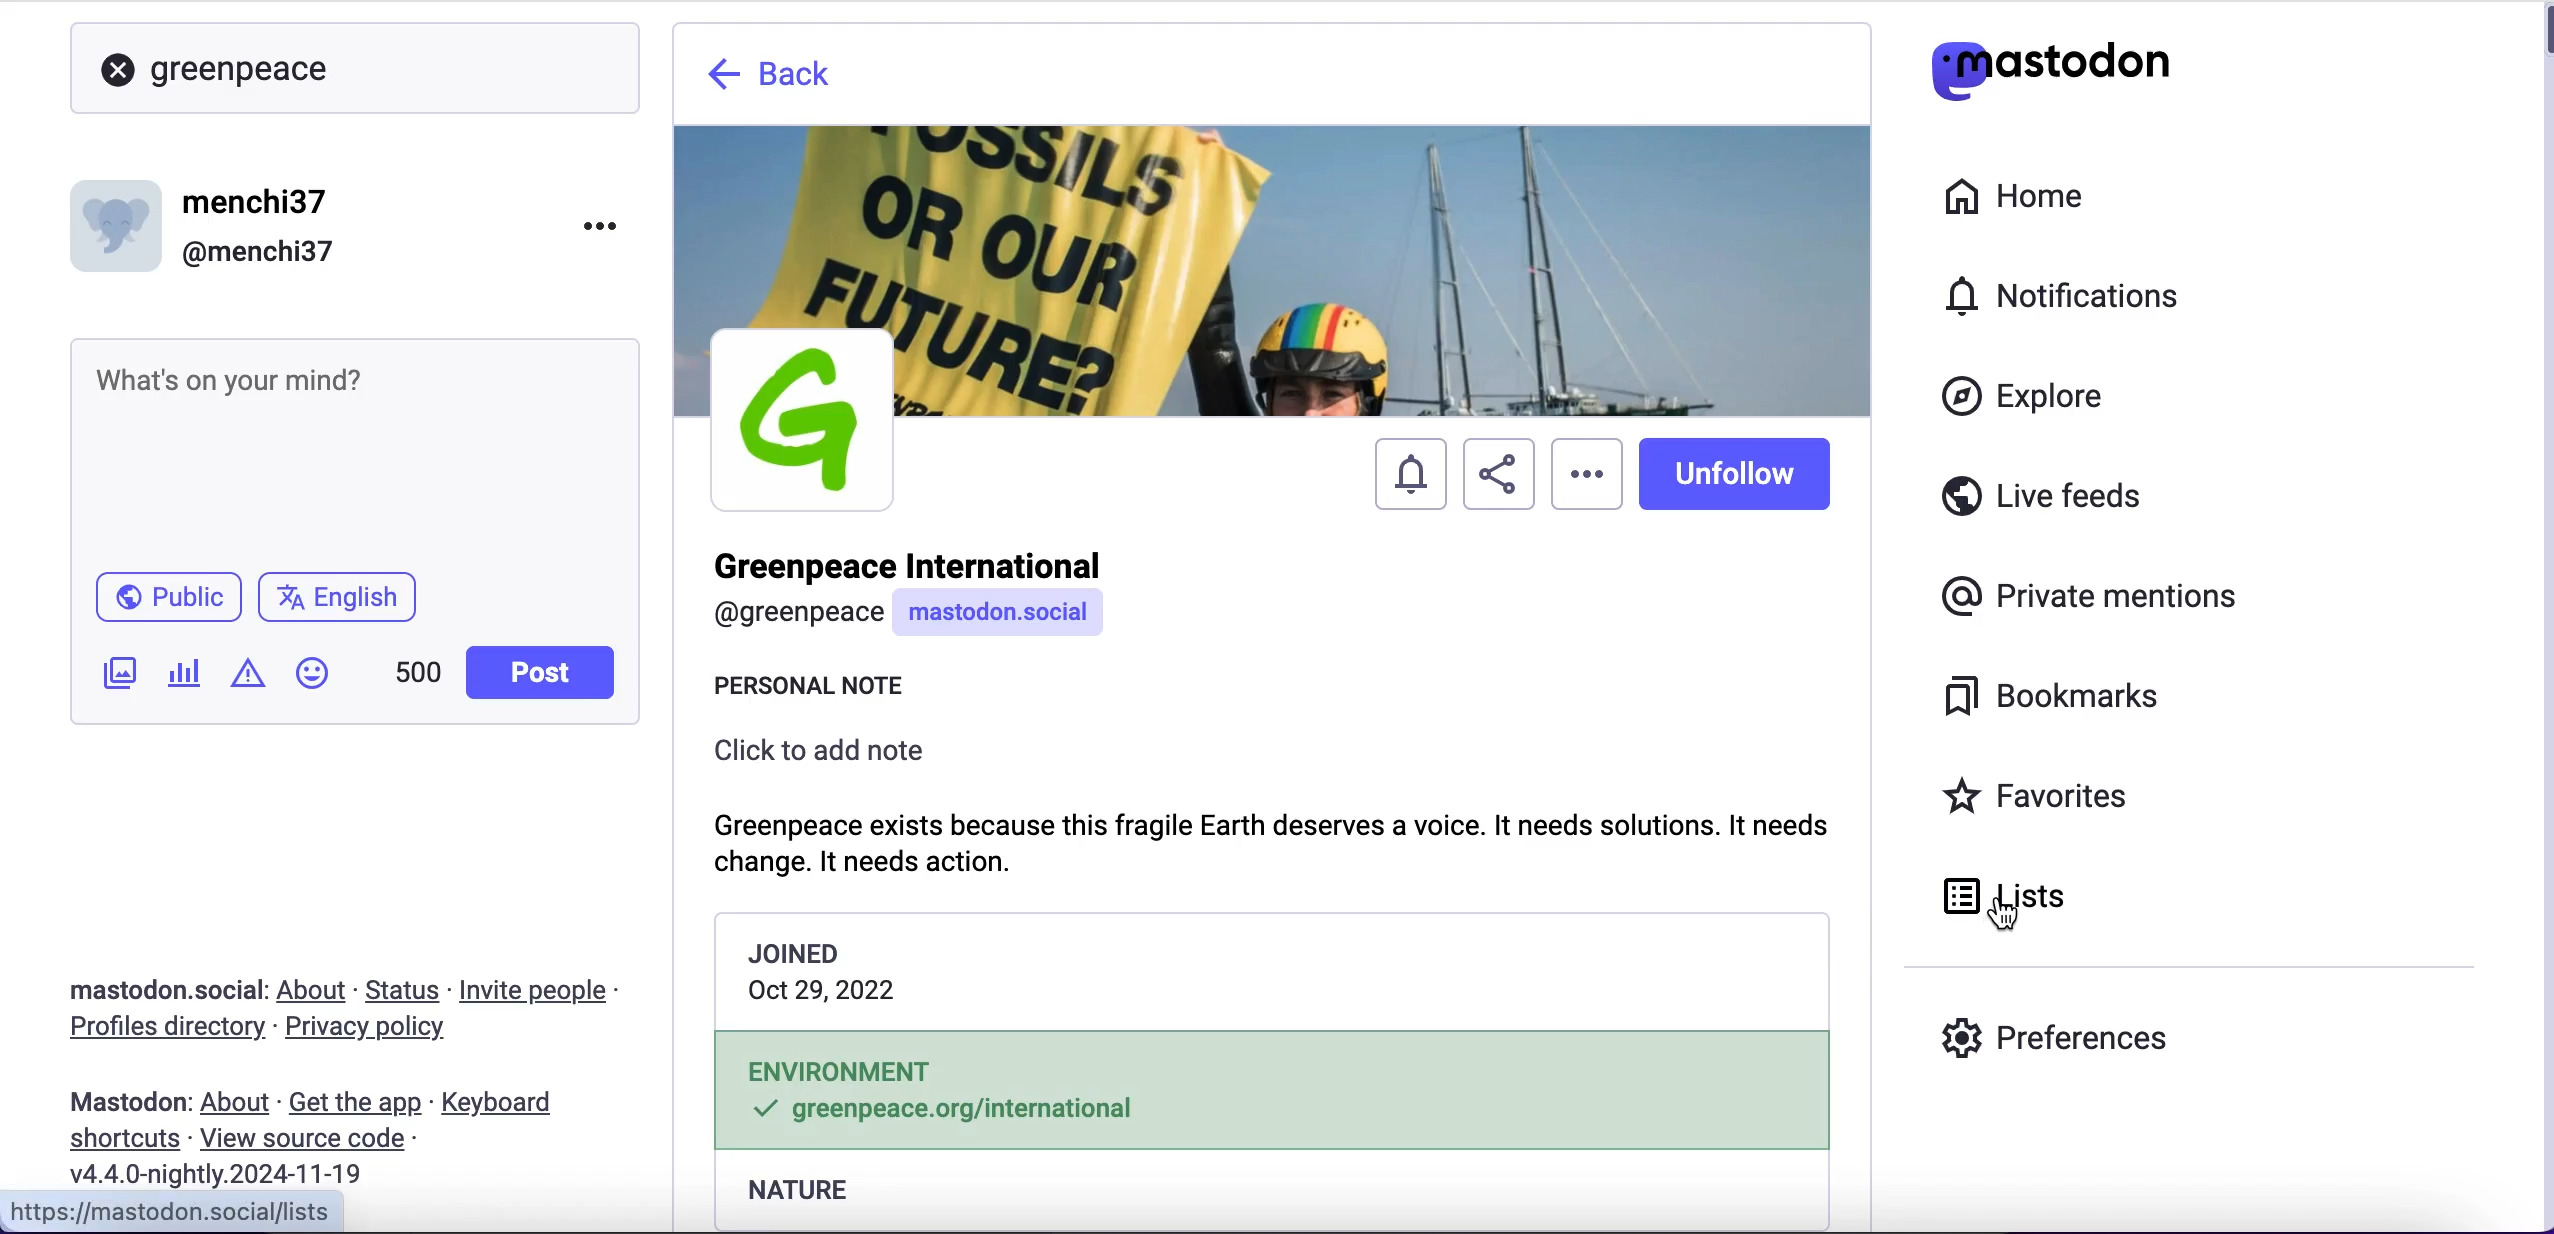 The height and width of the screenshot is (1234, 2554). I want to click on environment, so click(1272, 1090).